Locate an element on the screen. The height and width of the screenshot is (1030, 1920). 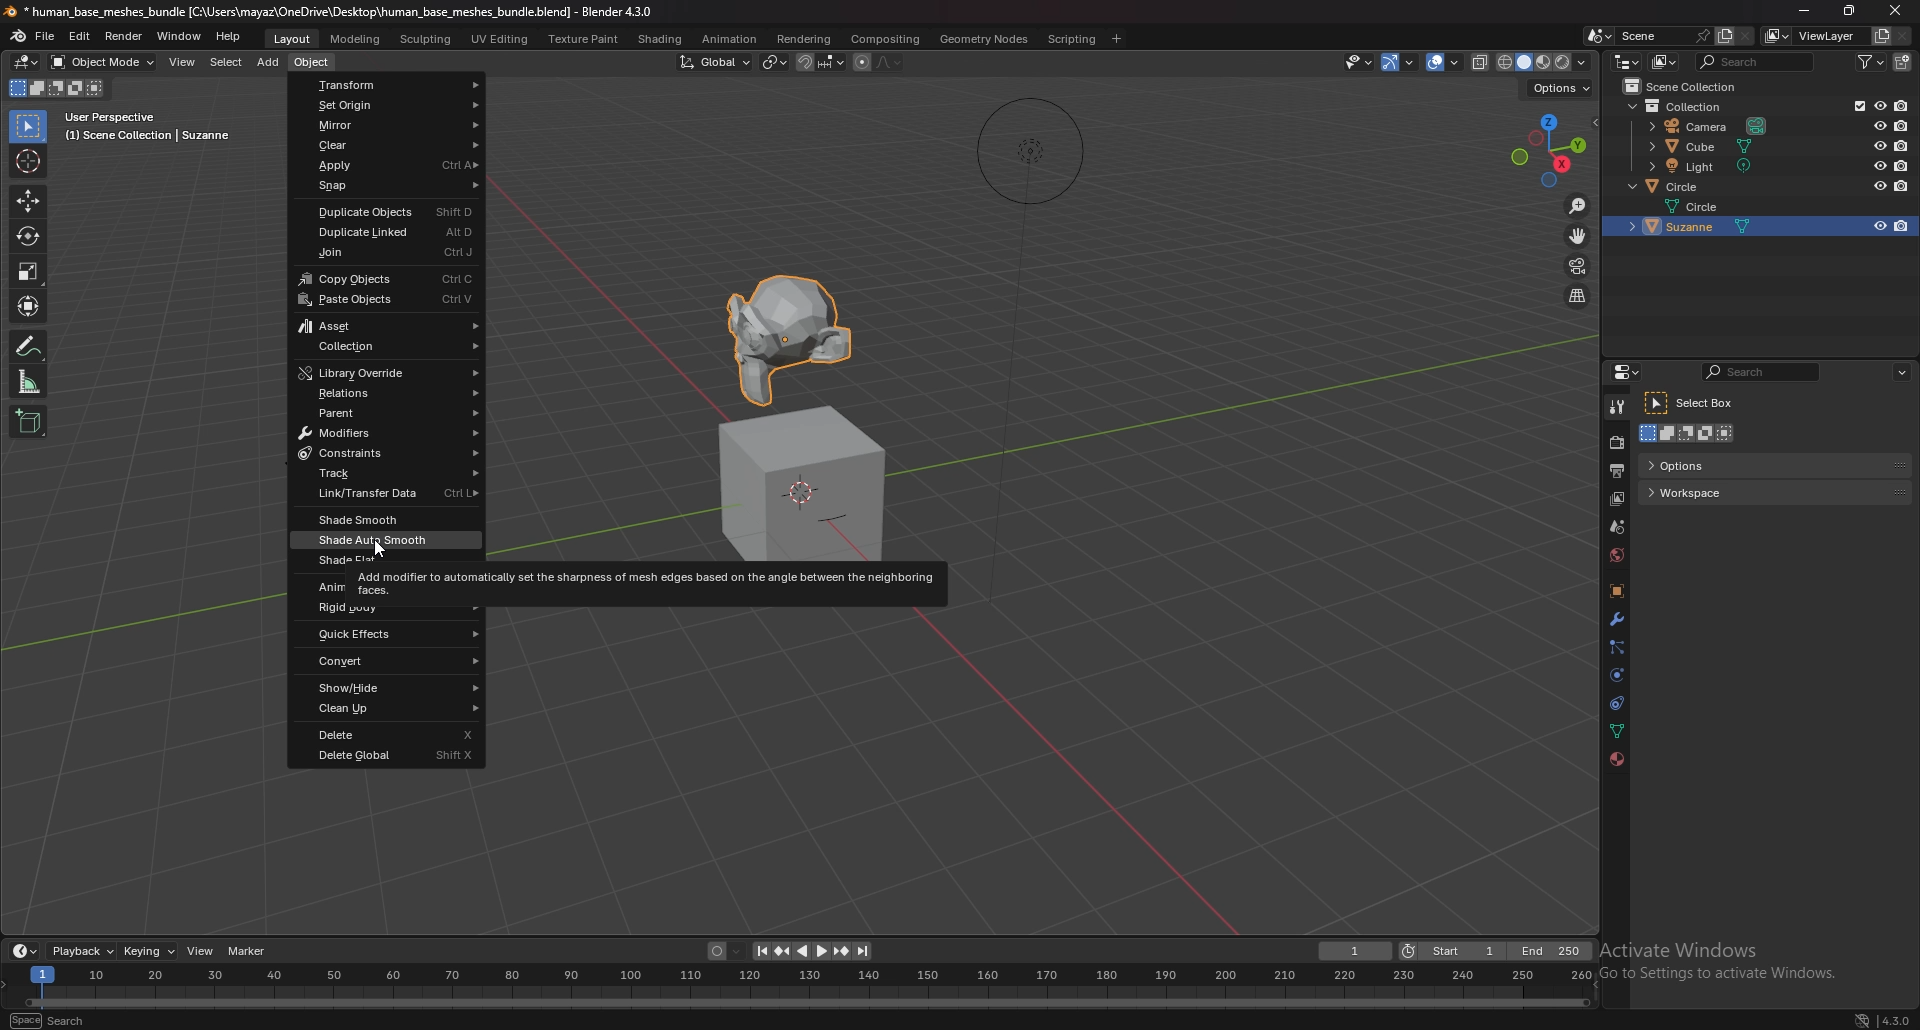
geomtry nodes is located at coordinates (983, 39).